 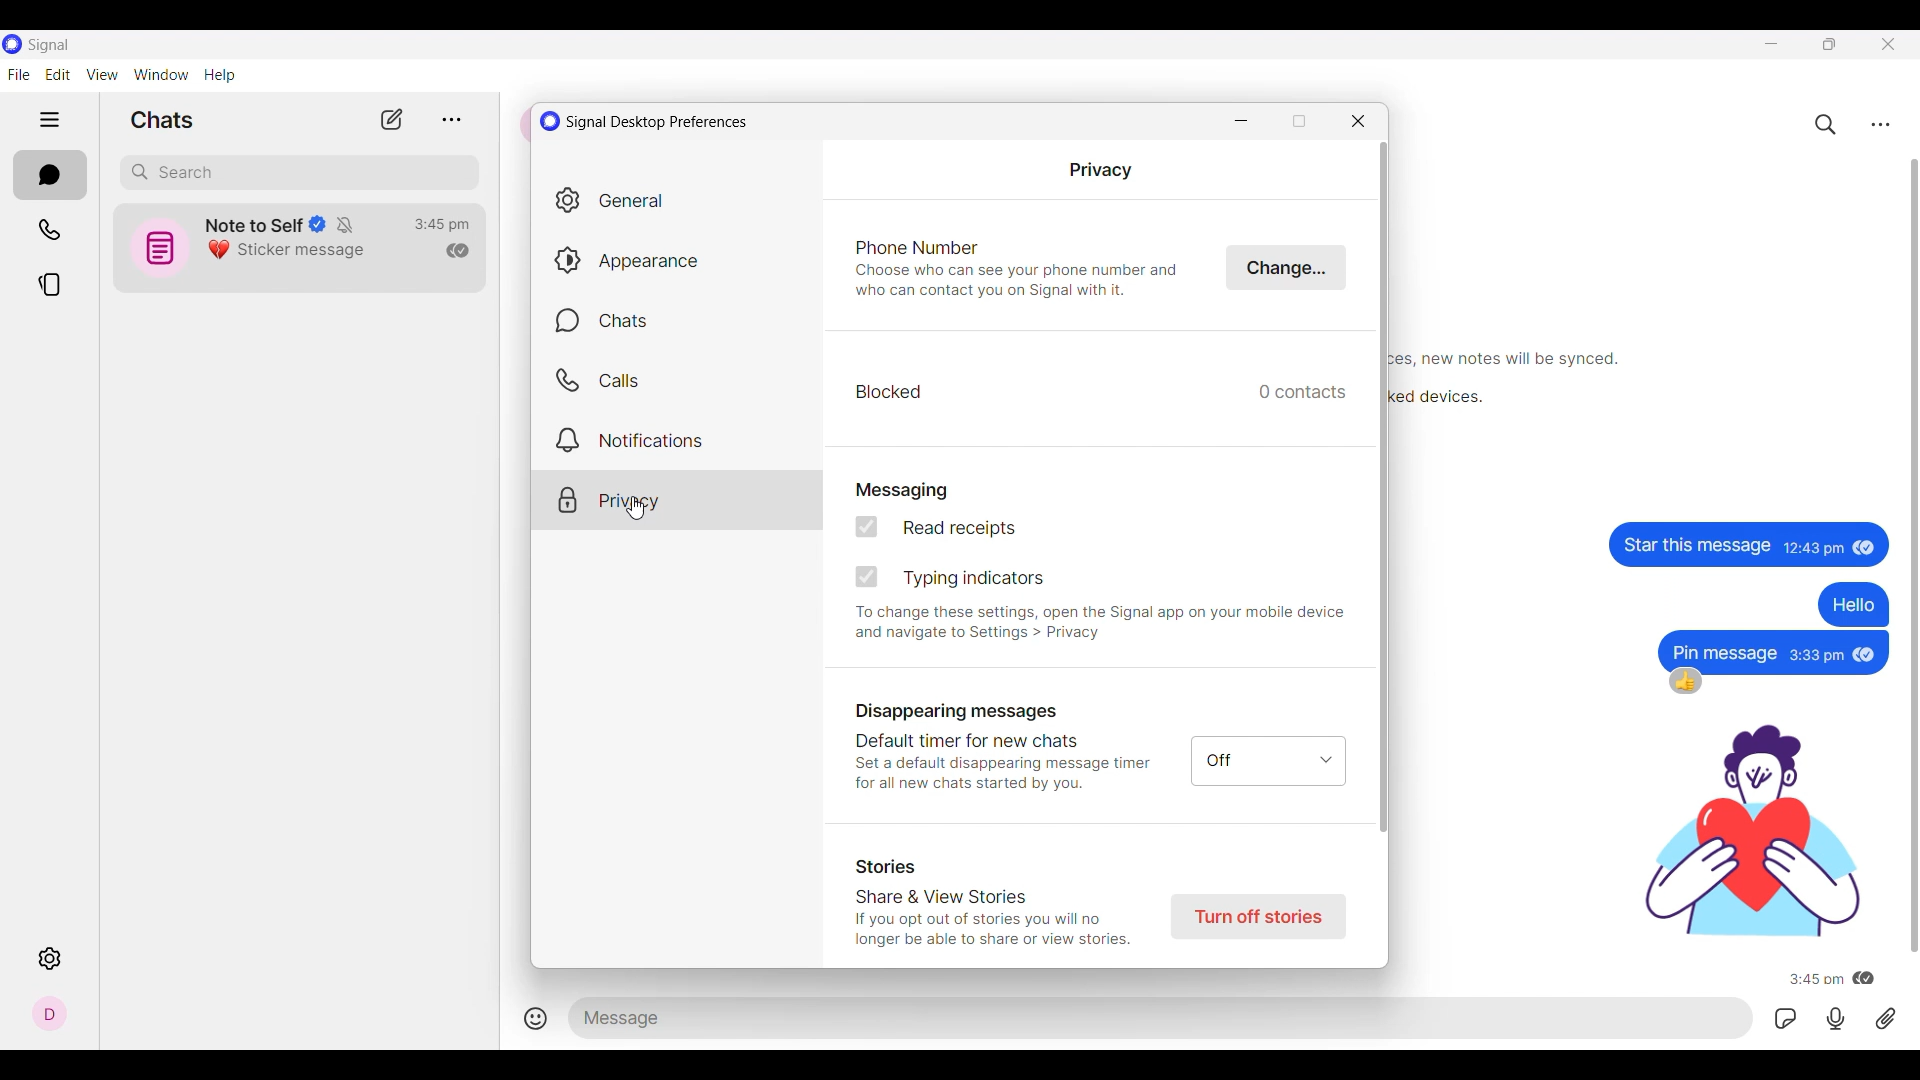 I want to click on Disappearing messages

Default timer for new chats

Set a default disappearing message timer
for all new chats started by you., so click(x=1000, y=744).